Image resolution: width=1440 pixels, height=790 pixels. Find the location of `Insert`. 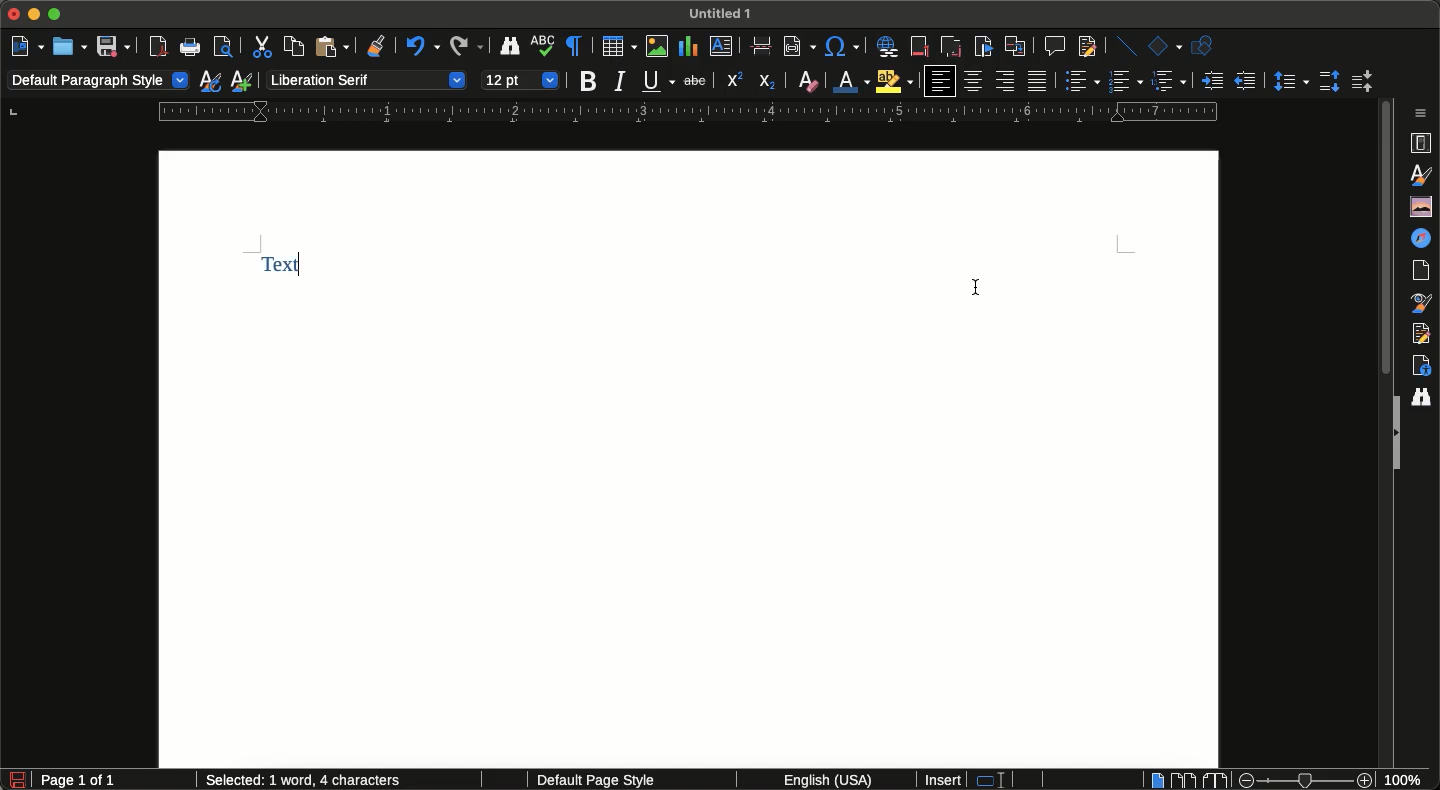

Insert is located at coordinates (944, 780).